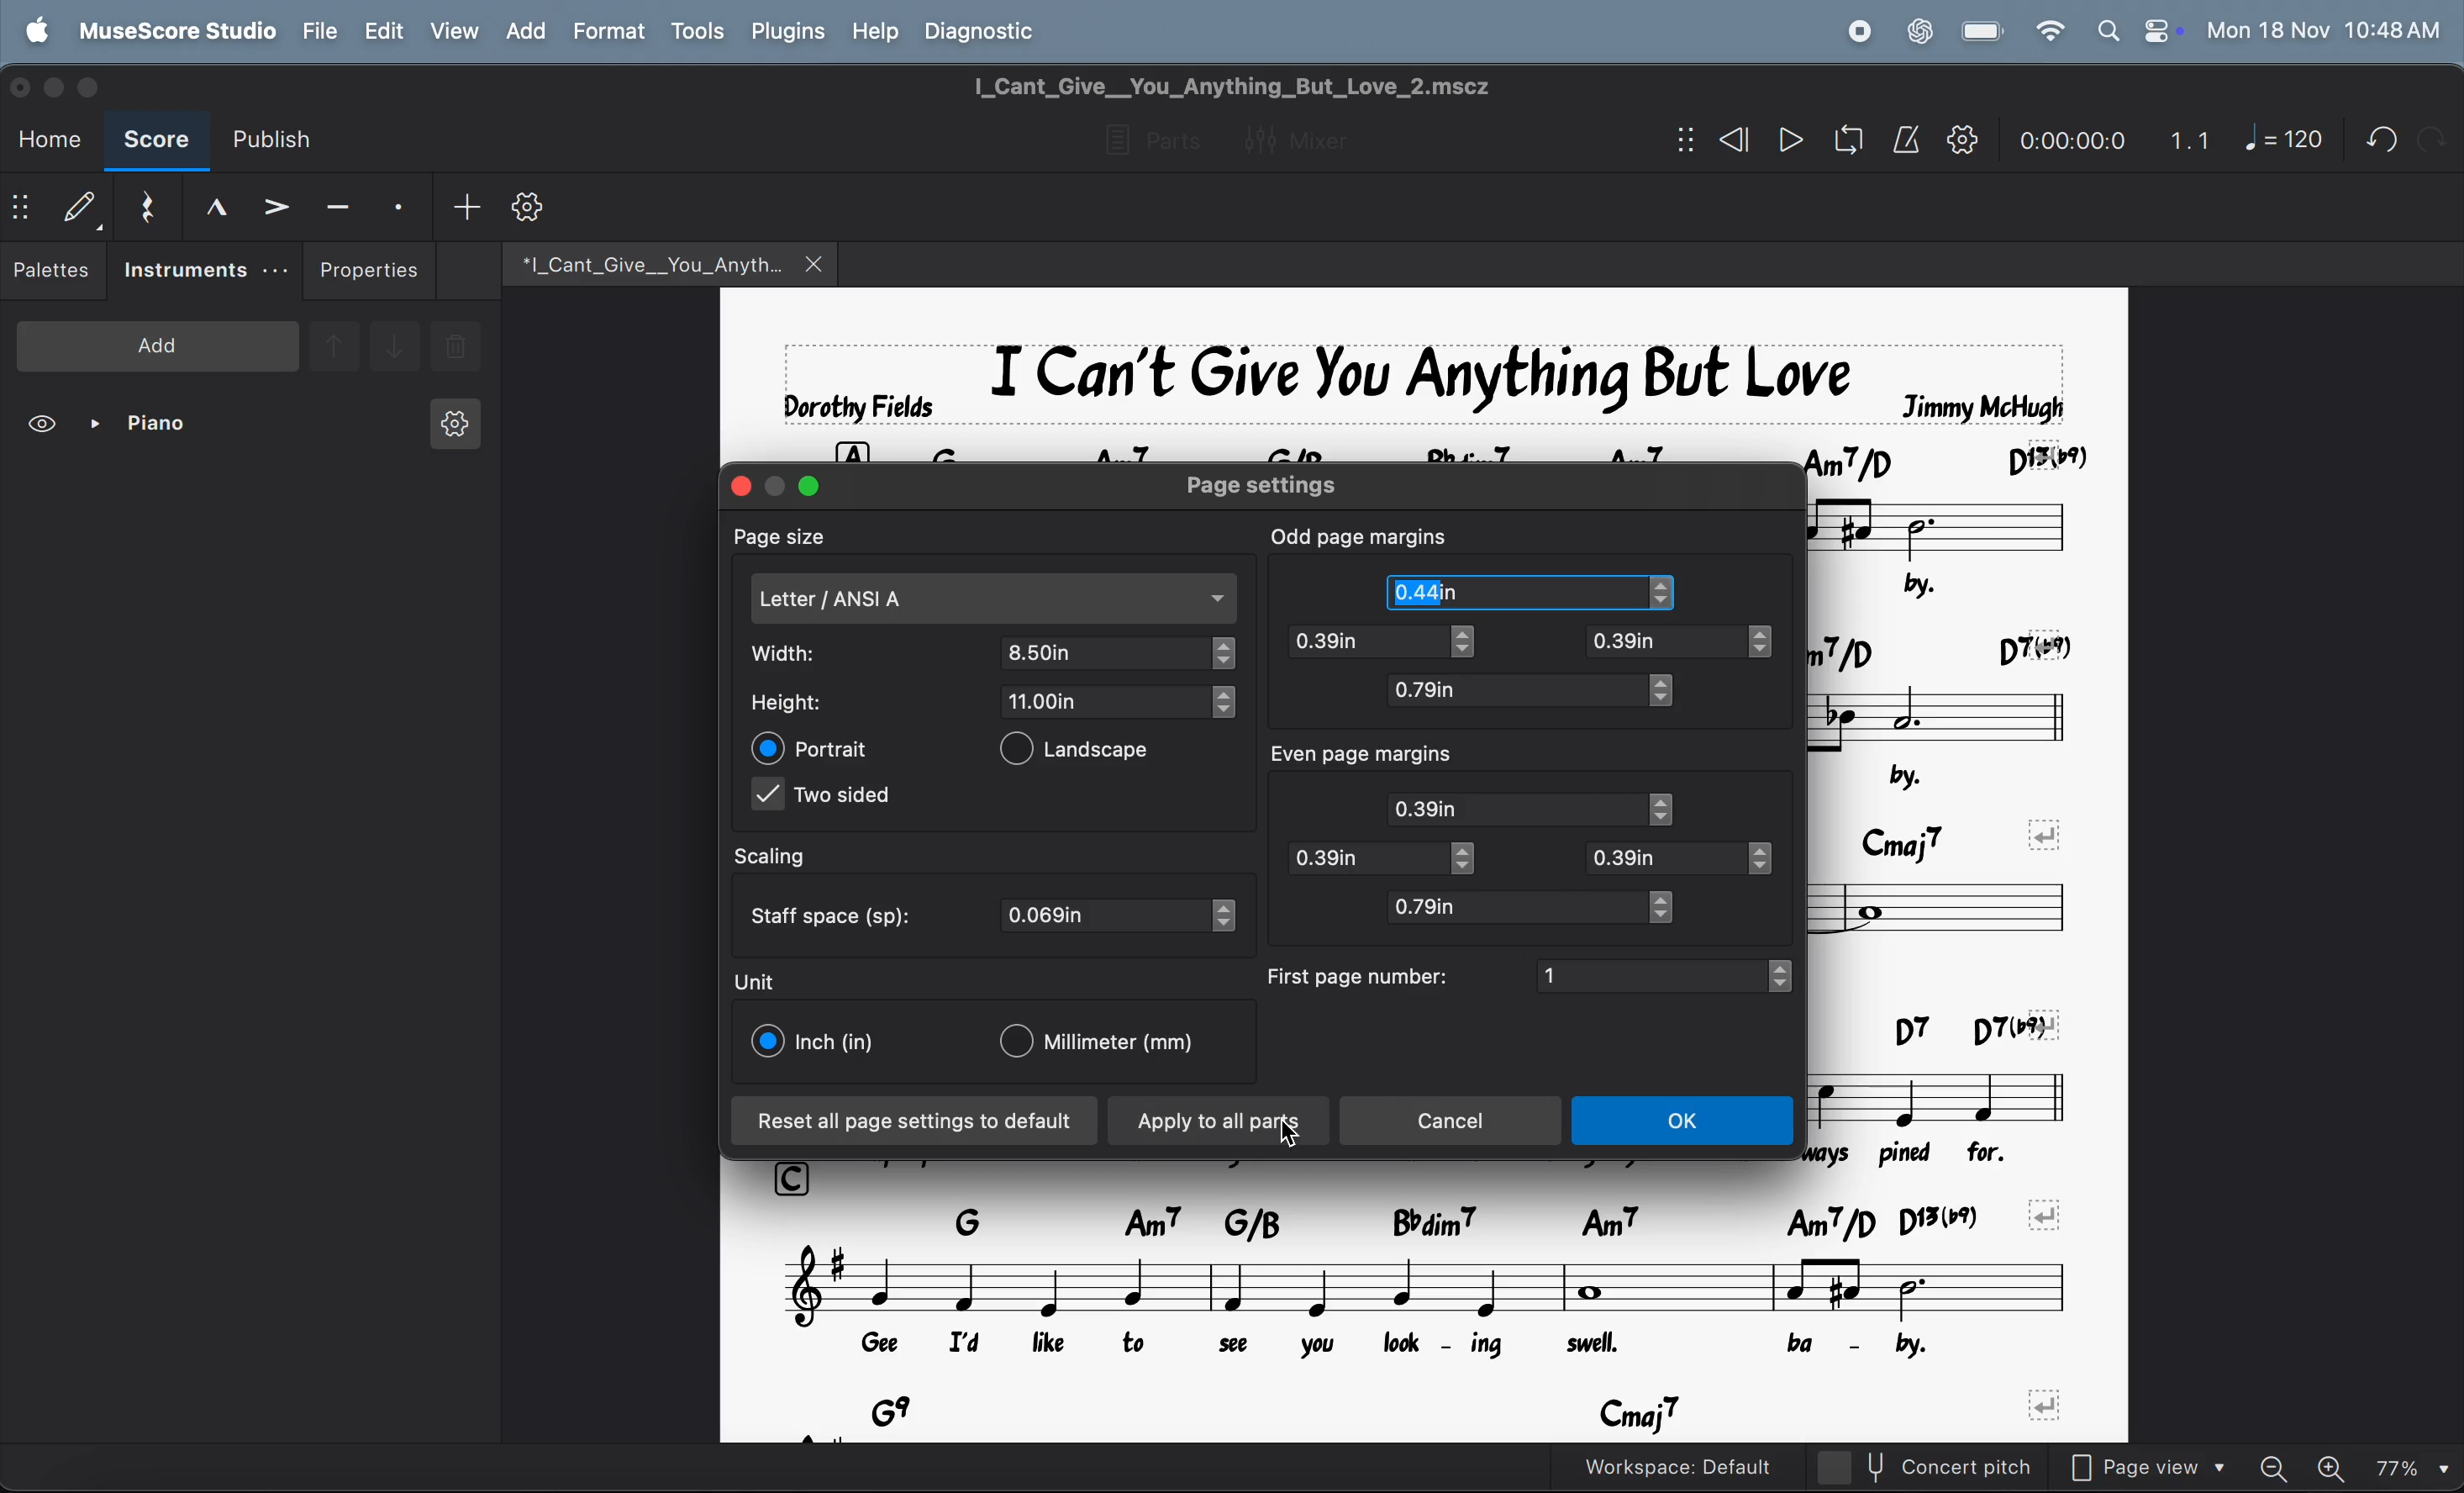 Image resolution: width=2464 pixels, height=1493 pixels. What do you see at coordinates (2157, 1464) in the screenshot?
I see `page view` at bounding box center [2157, 1464].